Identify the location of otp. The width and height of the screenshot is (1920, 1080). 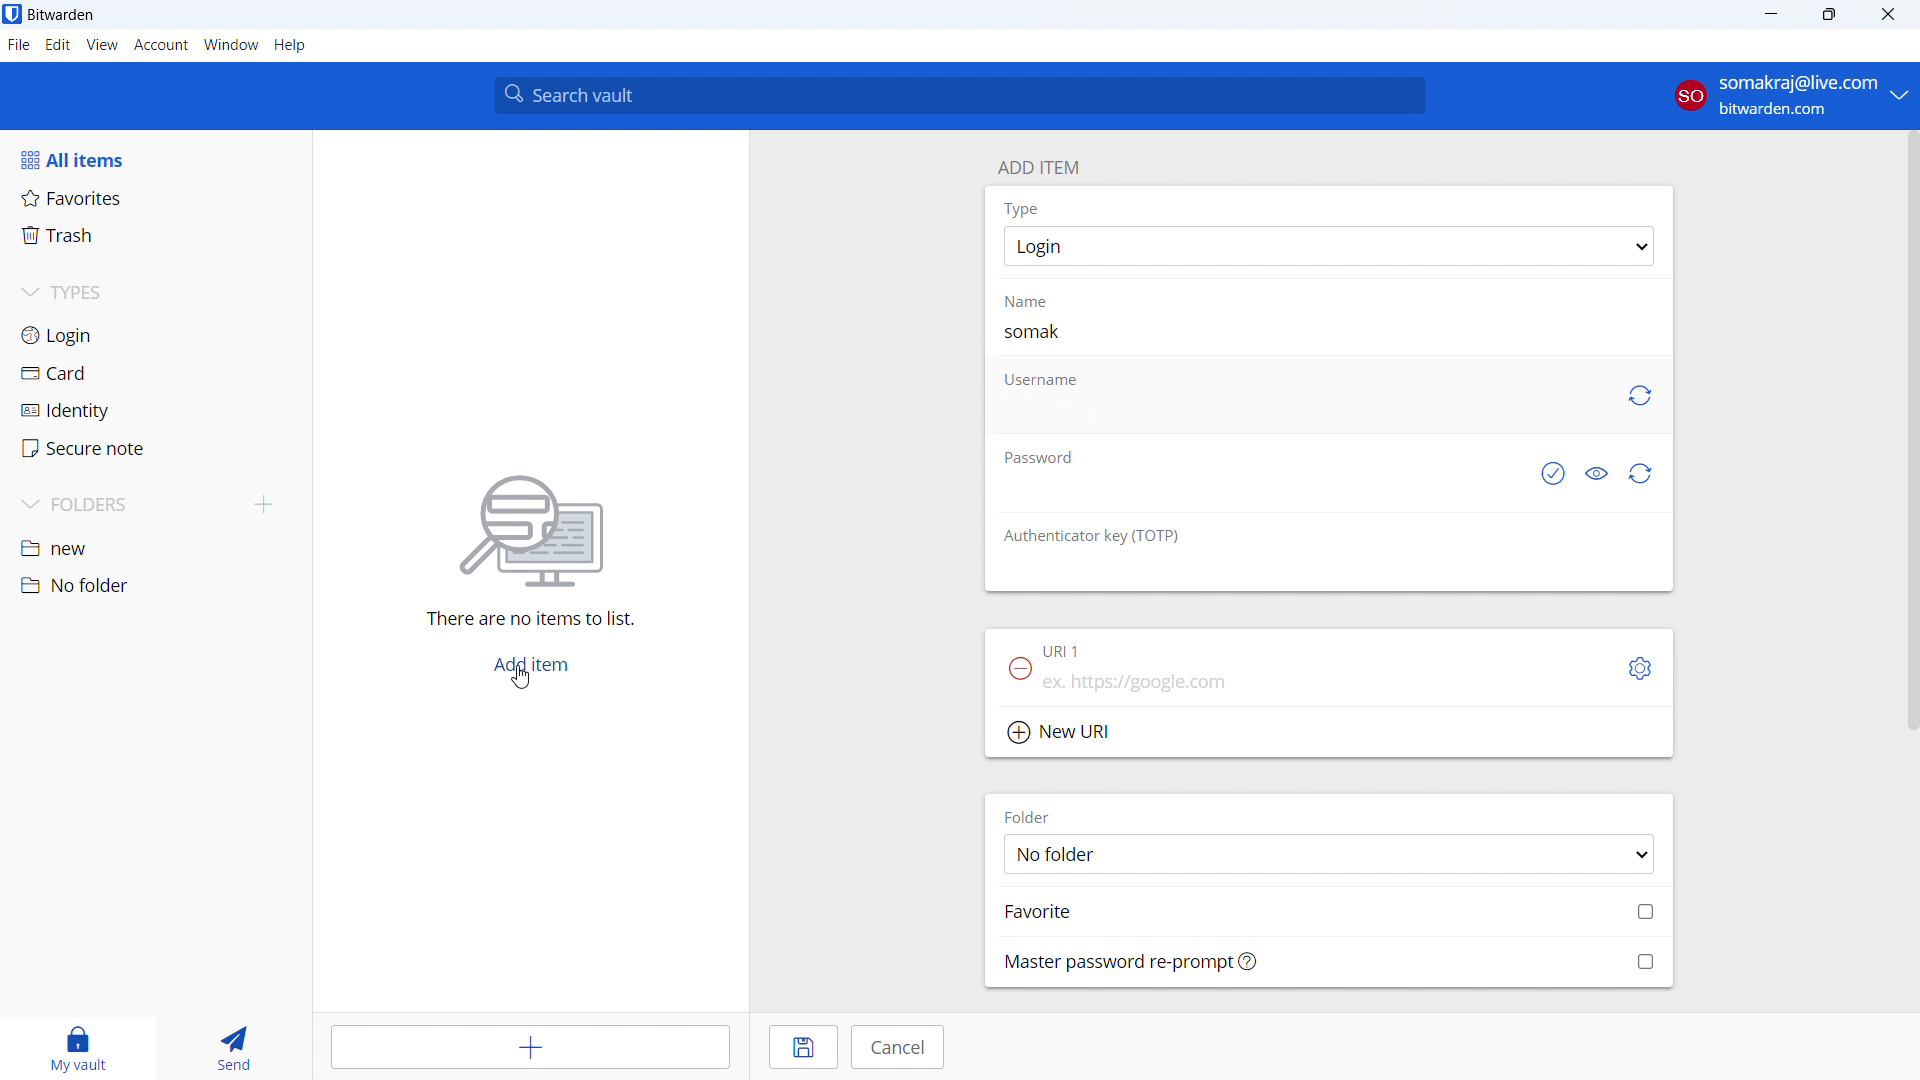
(1094, 535).